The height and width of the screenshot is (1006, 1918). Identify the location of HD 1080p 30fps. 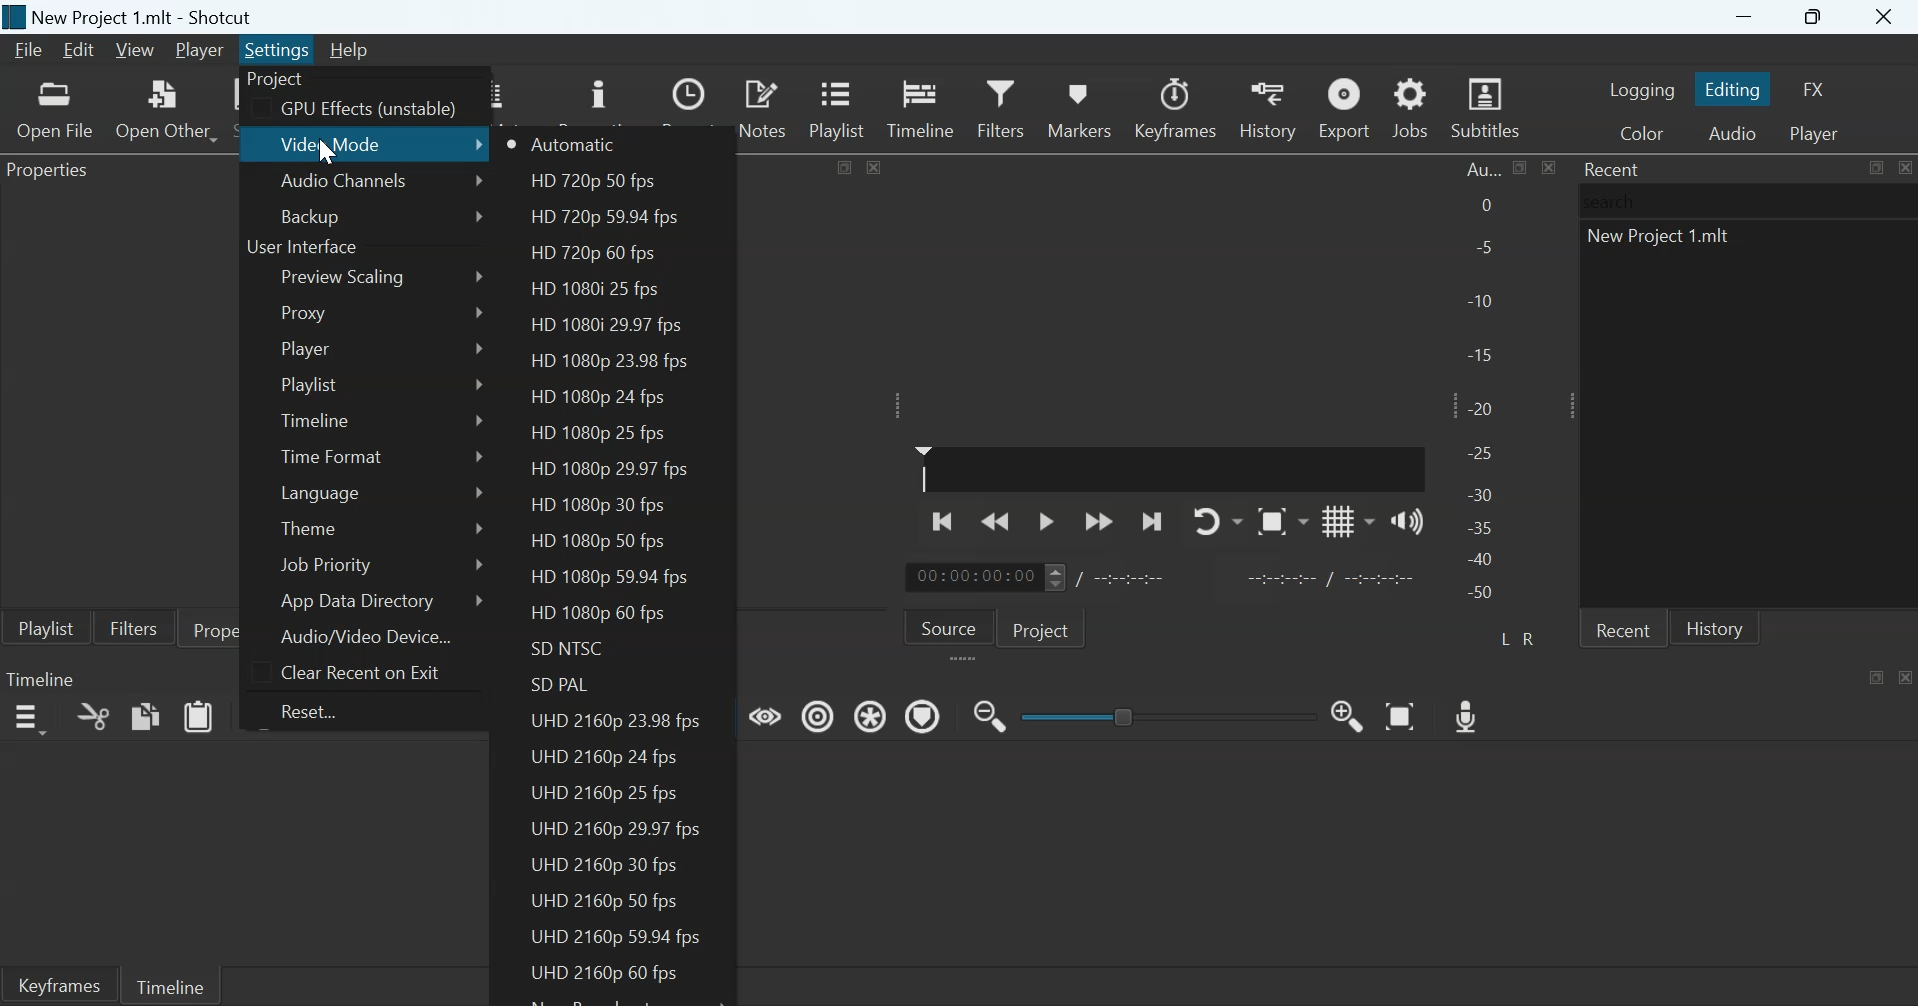
(597, 505).